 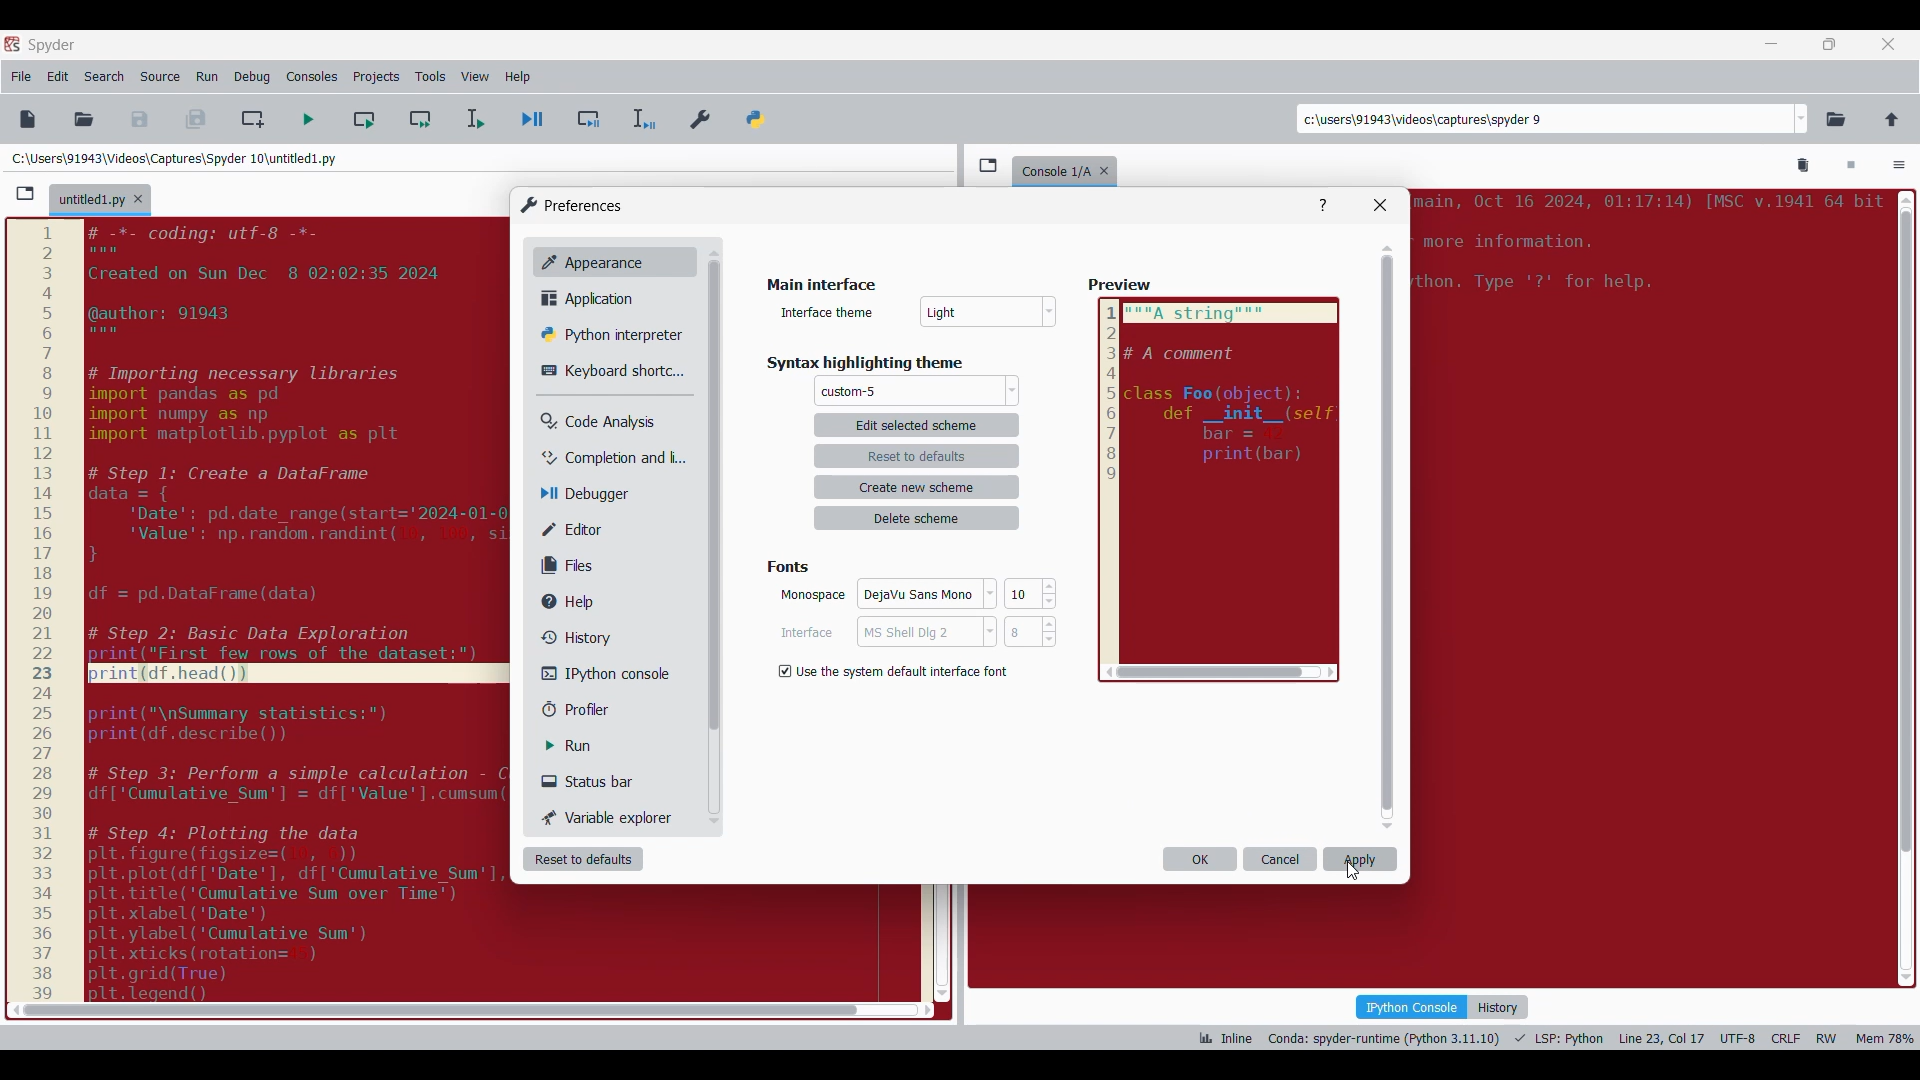 I want to click on Options, so click(x=1899, y=167).